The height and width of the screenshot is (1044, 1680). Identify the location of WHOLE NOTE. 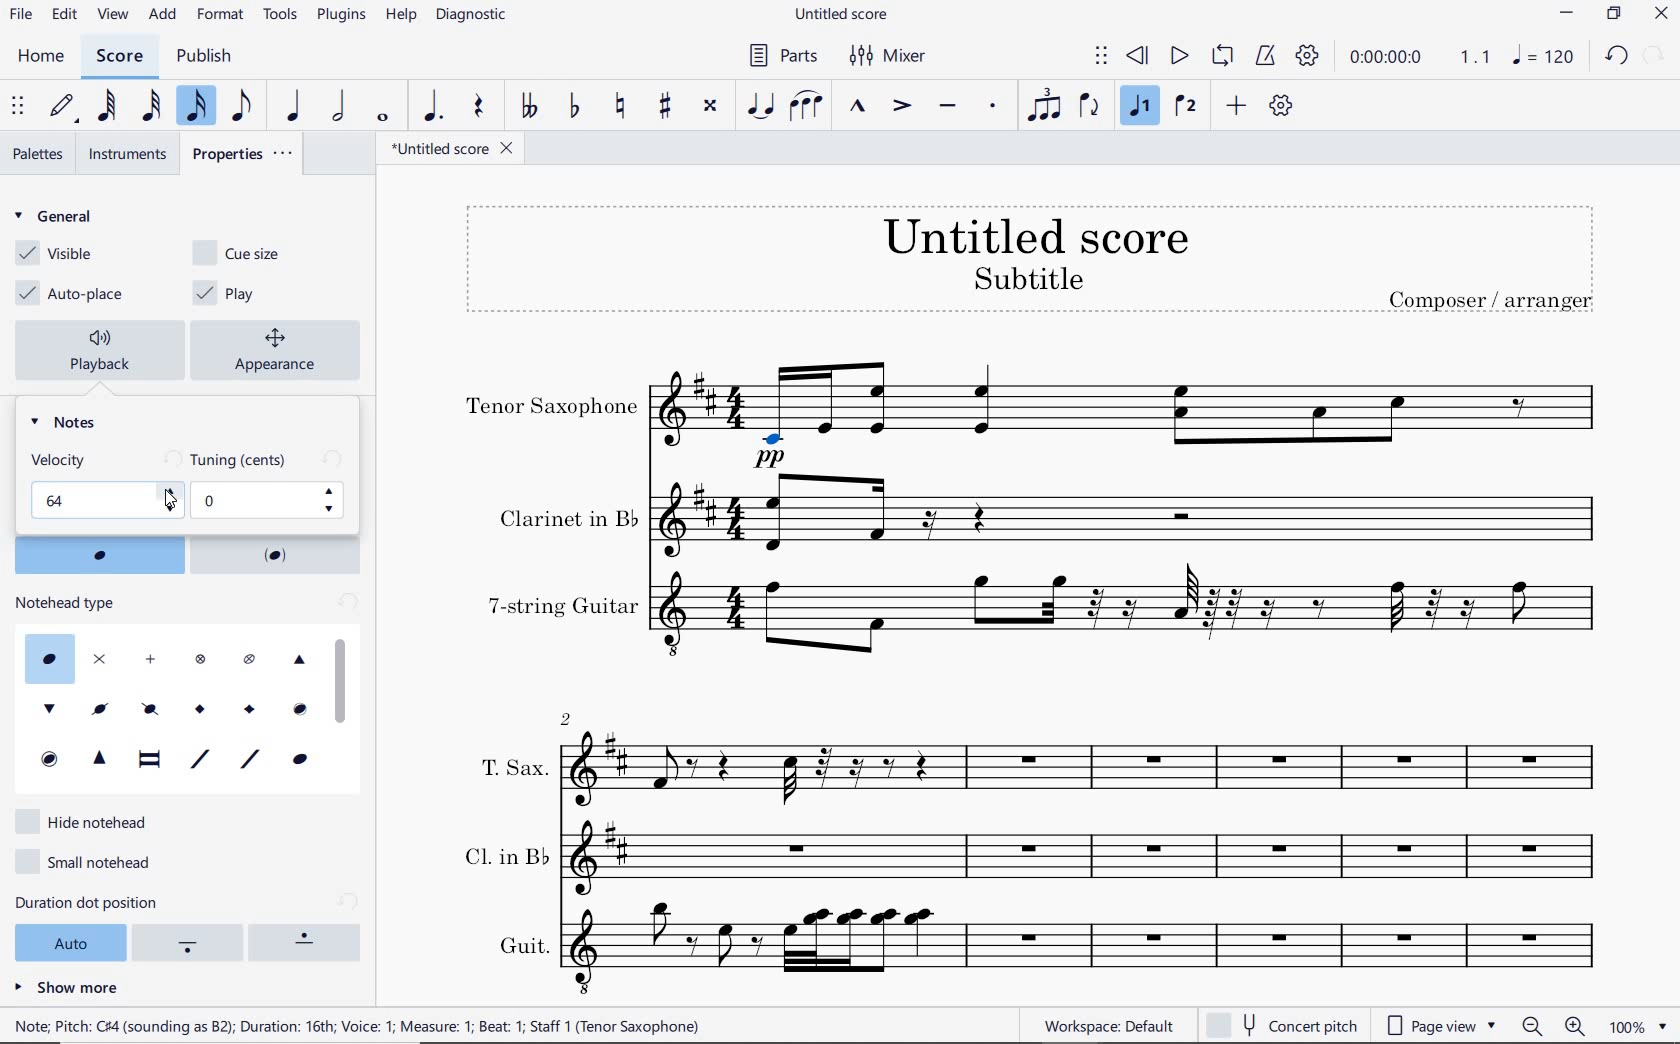
(386, 116).